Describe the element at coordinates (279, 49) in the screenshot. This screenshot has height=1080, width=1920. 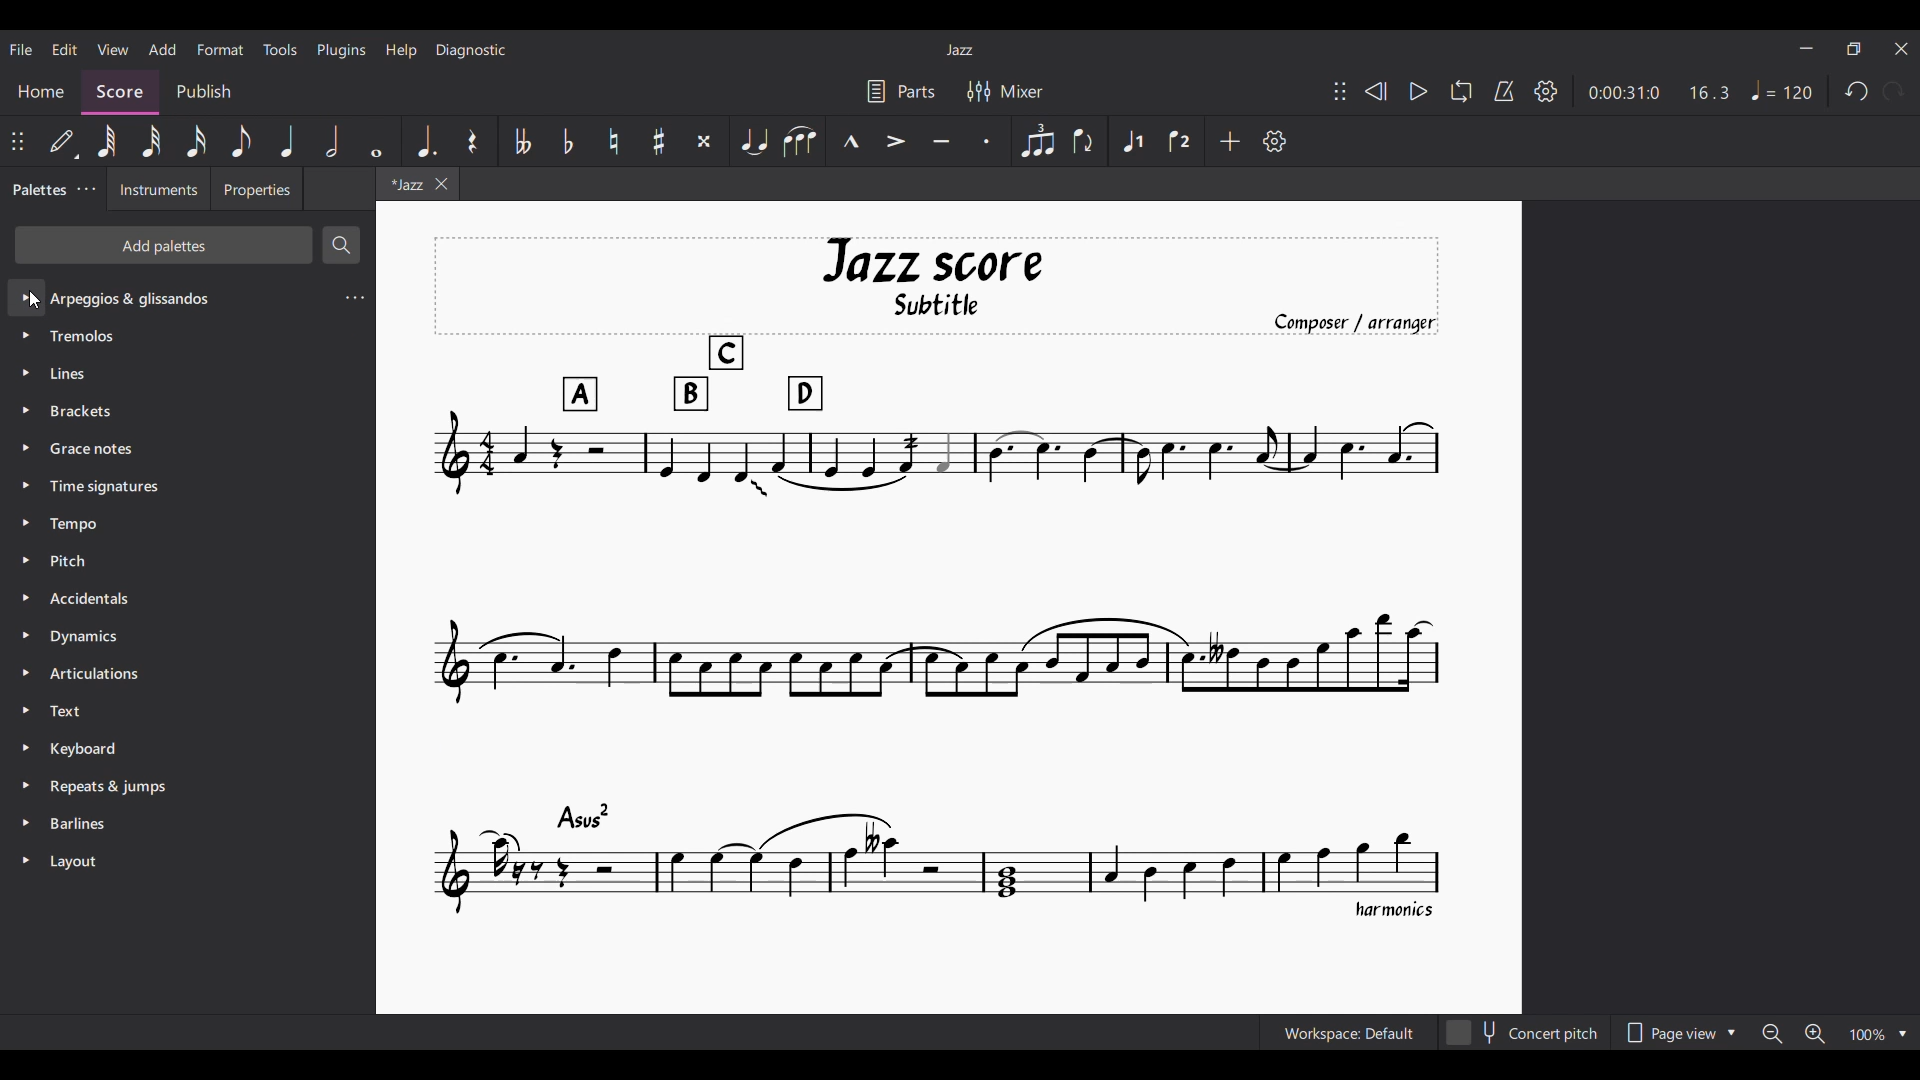
I see `Tools menu` at that location.